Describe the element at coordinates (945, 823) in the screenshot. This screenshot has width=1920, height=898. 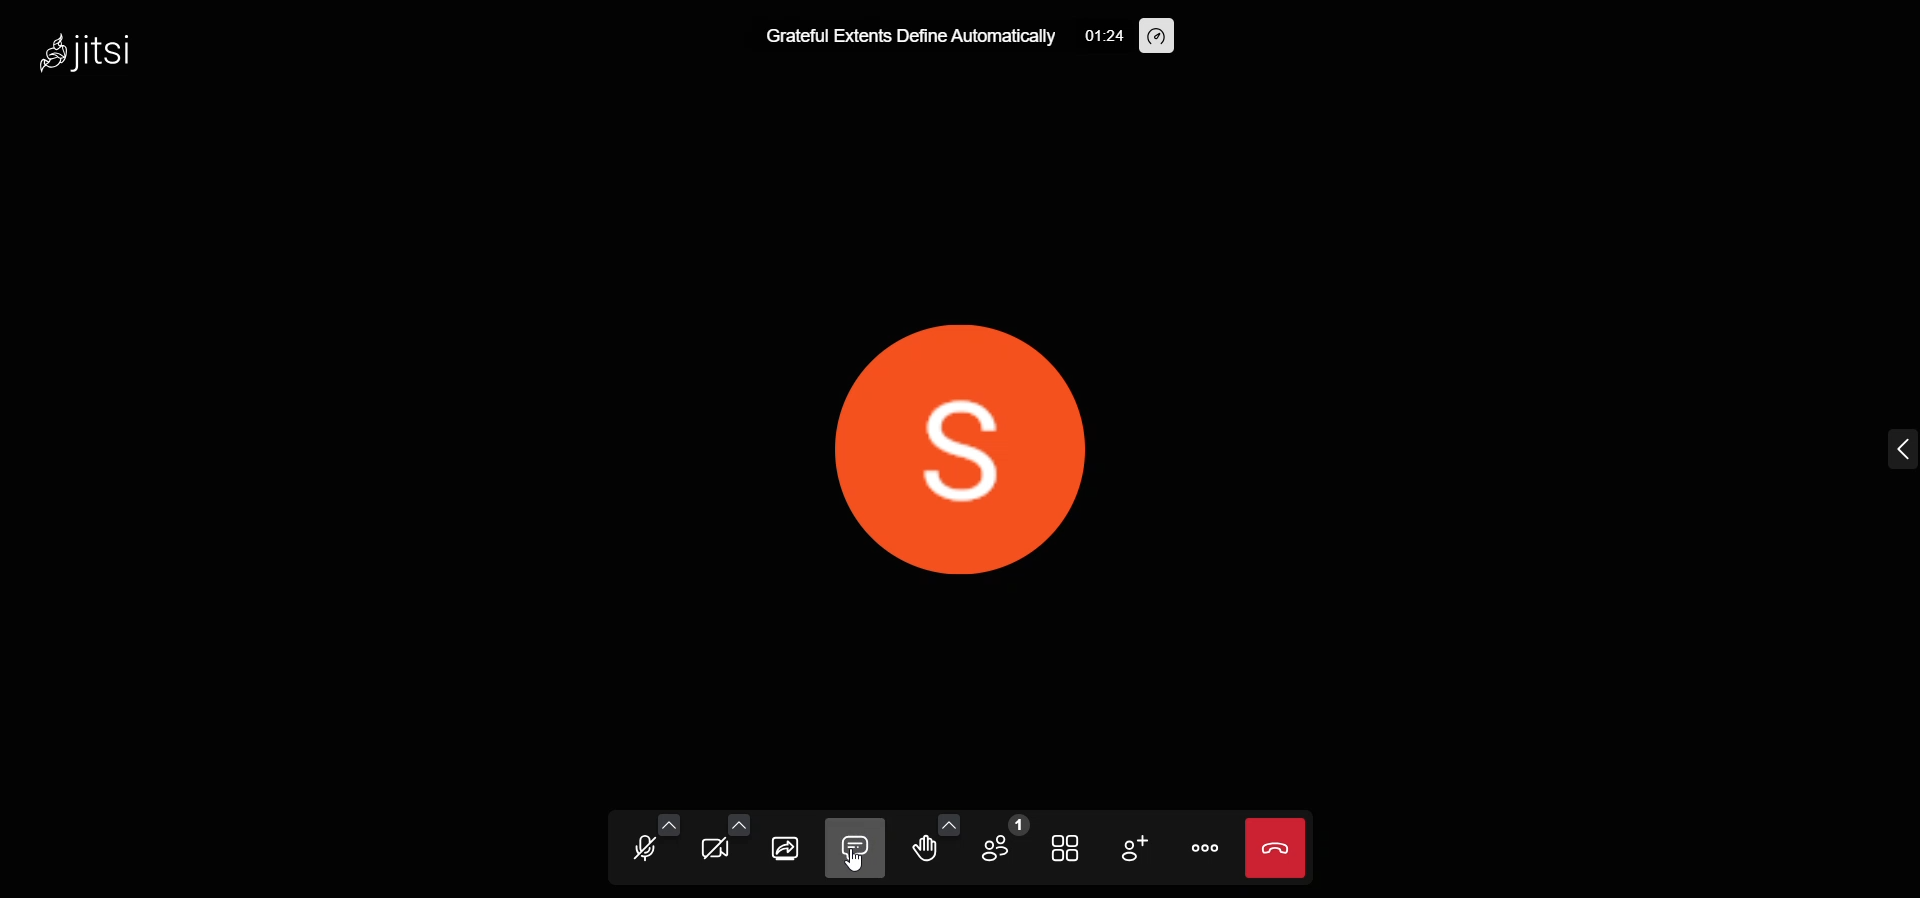
I see `more emoji` at that location.